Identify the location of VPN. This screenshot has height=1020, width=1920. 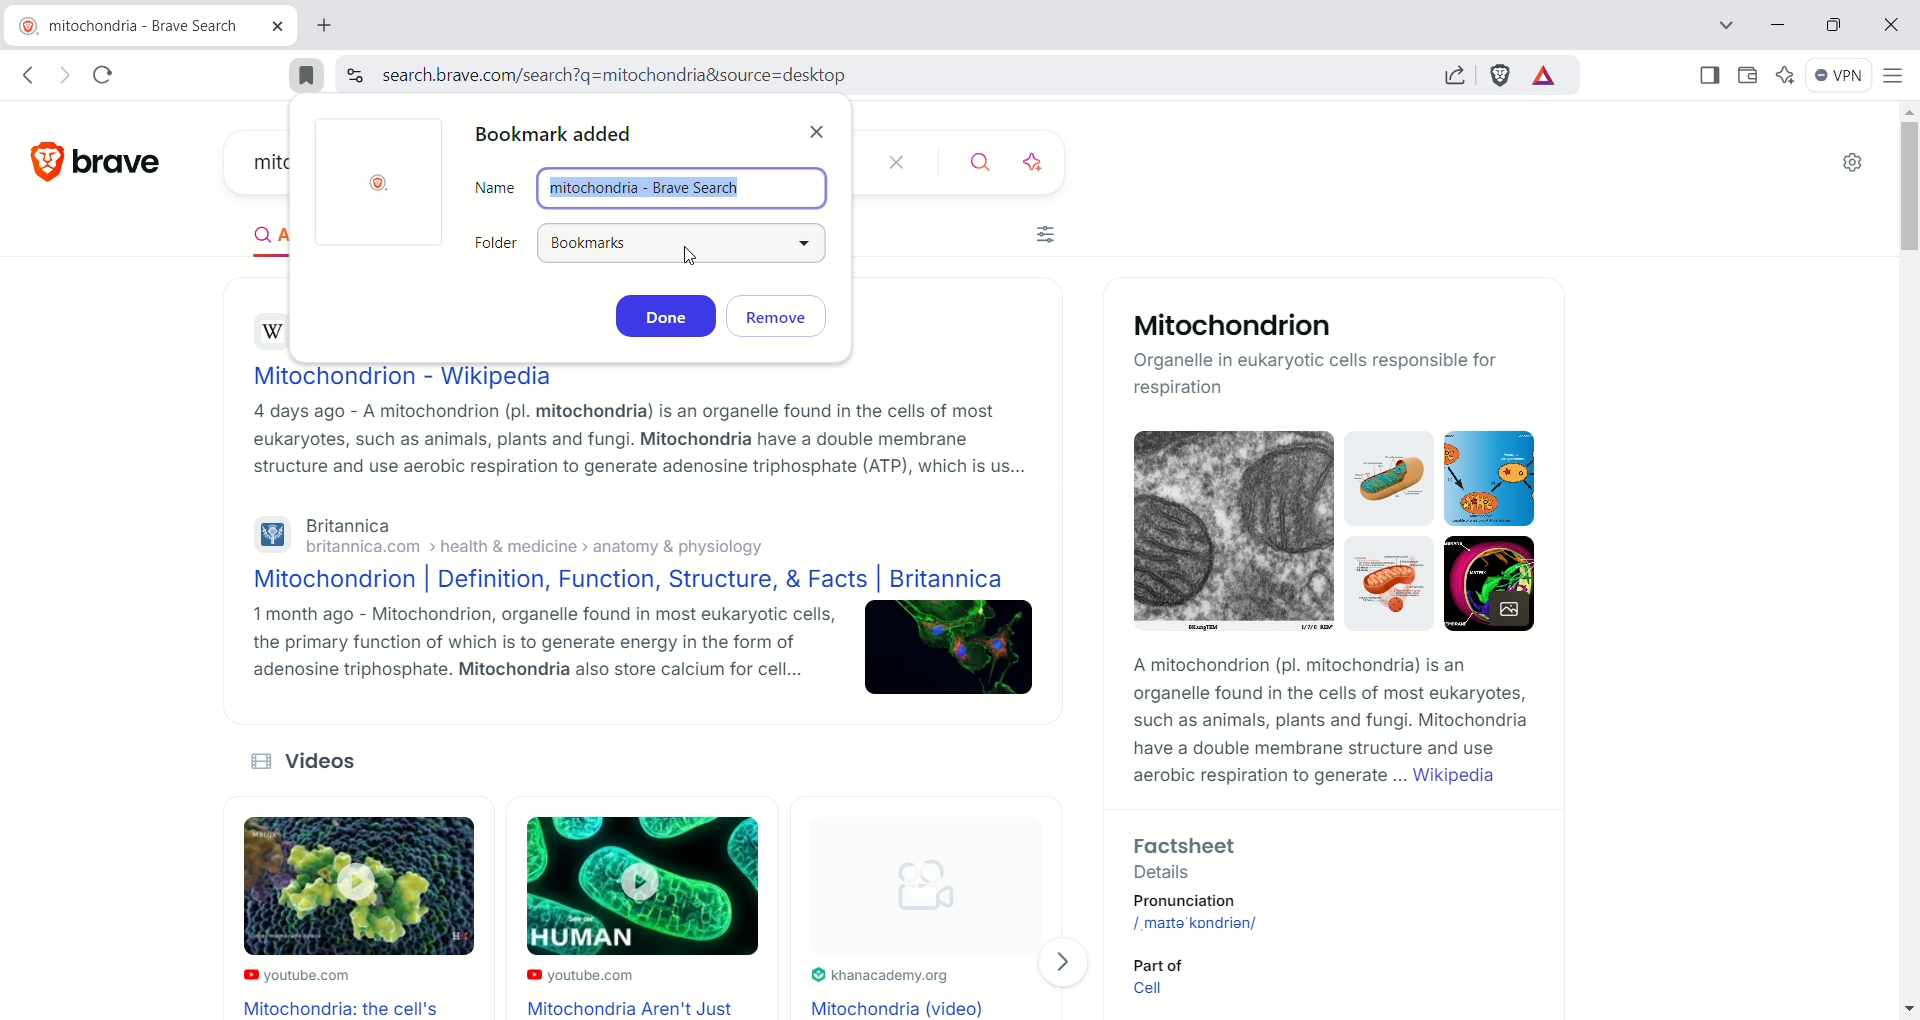
(1843, 76).